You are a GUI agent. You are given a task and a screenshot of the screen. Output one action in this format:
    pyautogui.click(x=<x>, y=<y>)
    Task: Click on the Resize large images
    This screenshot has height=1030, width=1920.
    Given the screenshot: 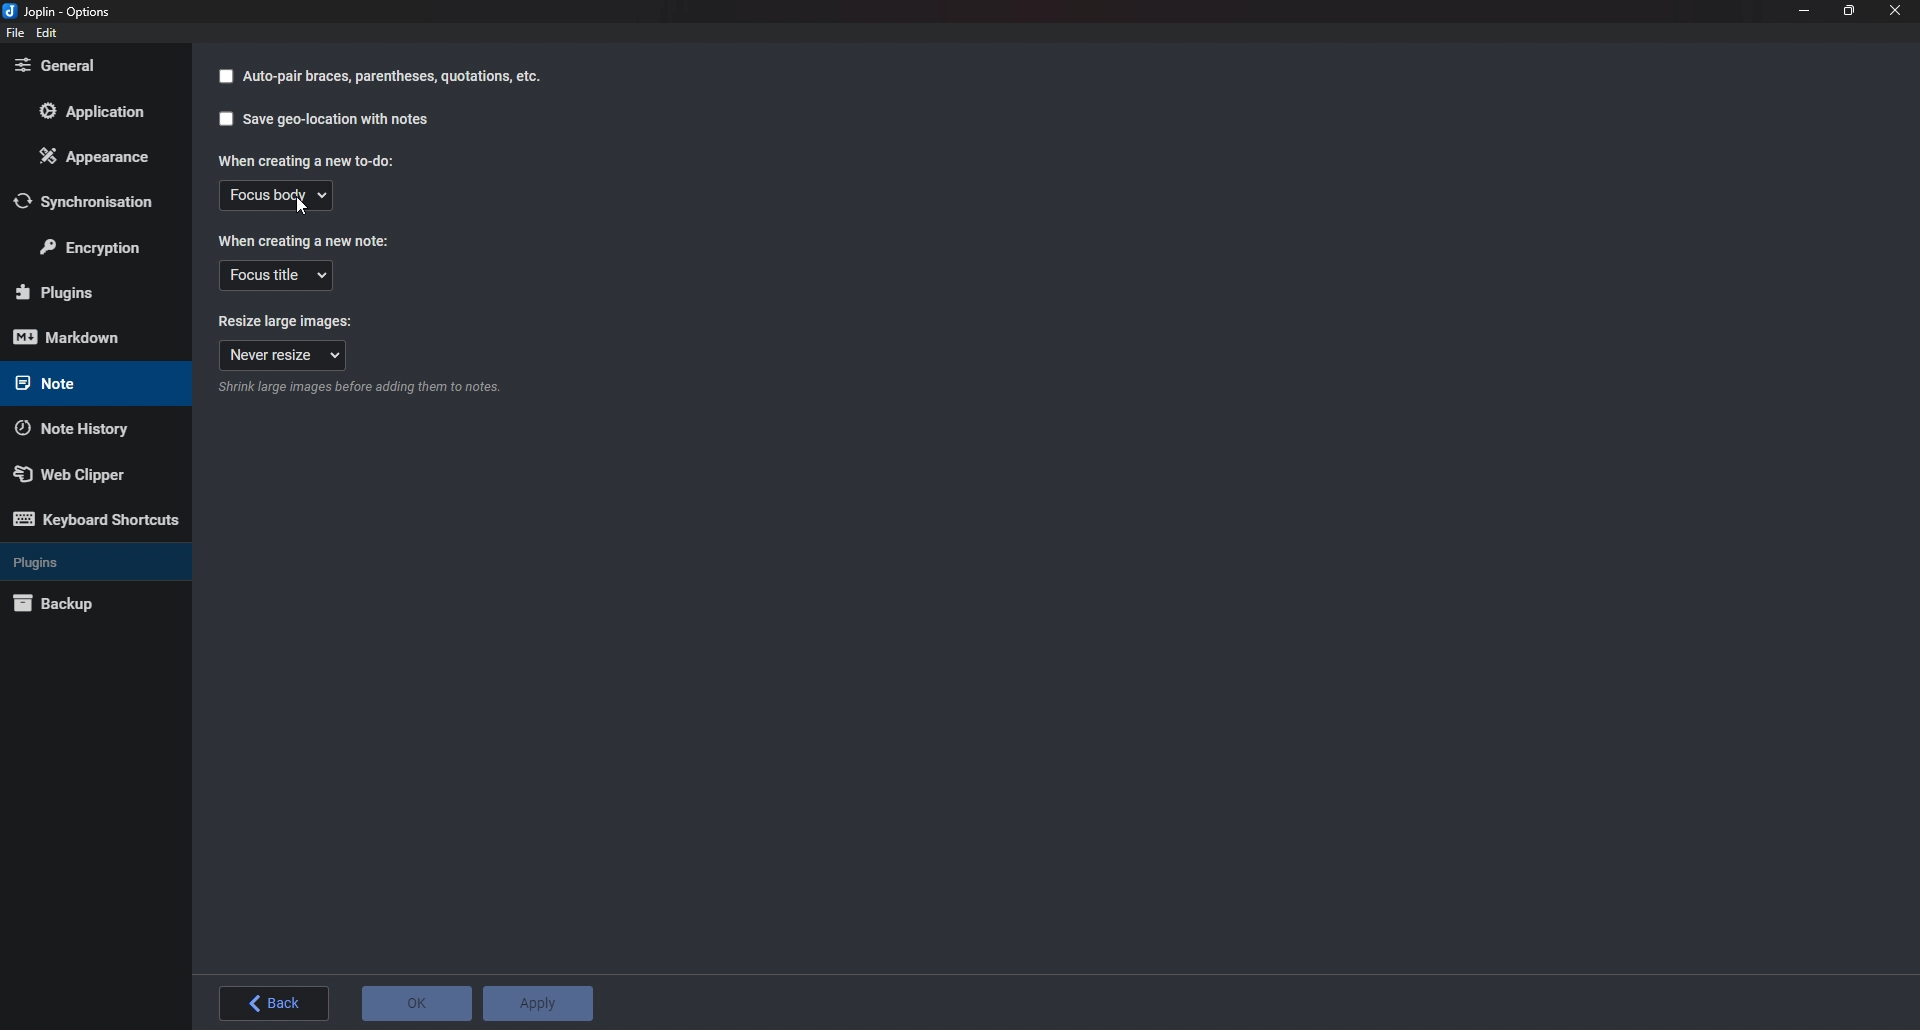 What is the action you would take?
    pyautogui.click(x=288, y=321)
    